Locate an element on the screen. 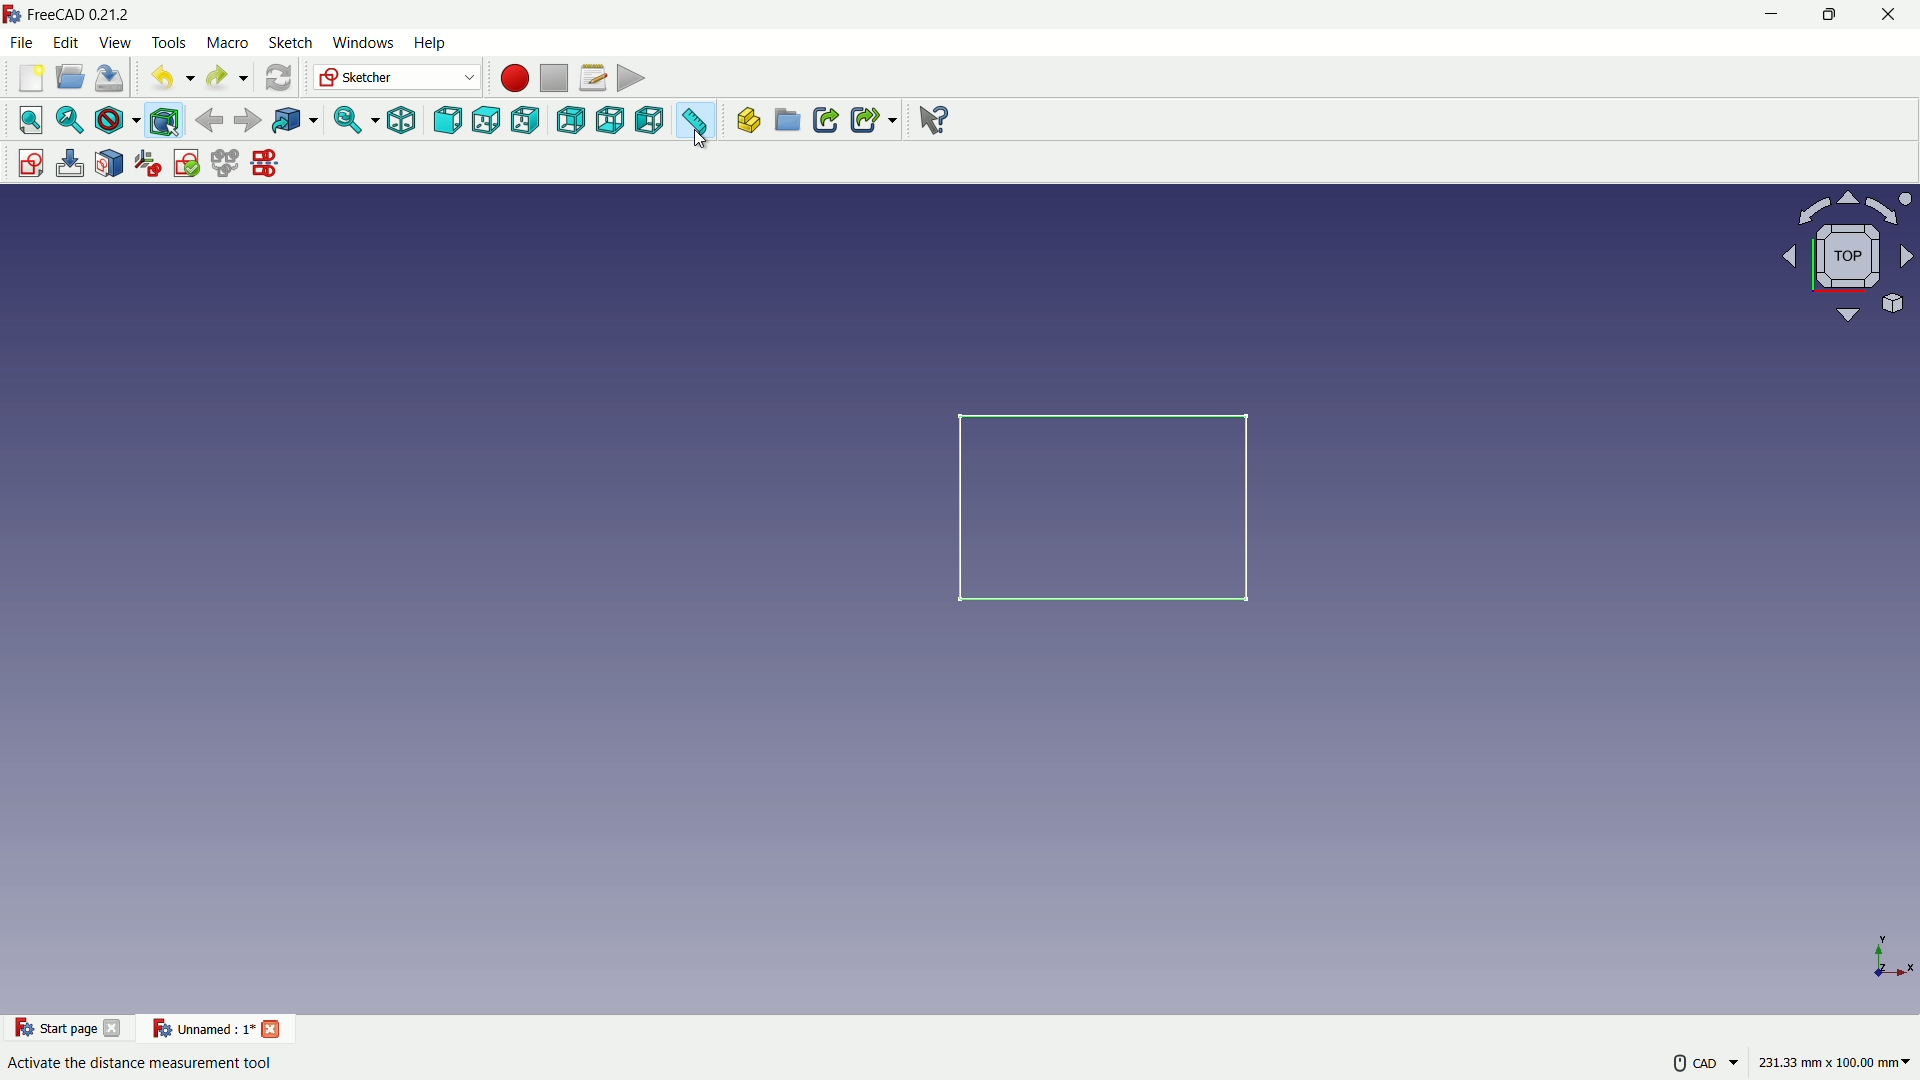 Image resolution: width=1920 pixels, height=1080 pixels. close project is located at coordinates (274, 1027).